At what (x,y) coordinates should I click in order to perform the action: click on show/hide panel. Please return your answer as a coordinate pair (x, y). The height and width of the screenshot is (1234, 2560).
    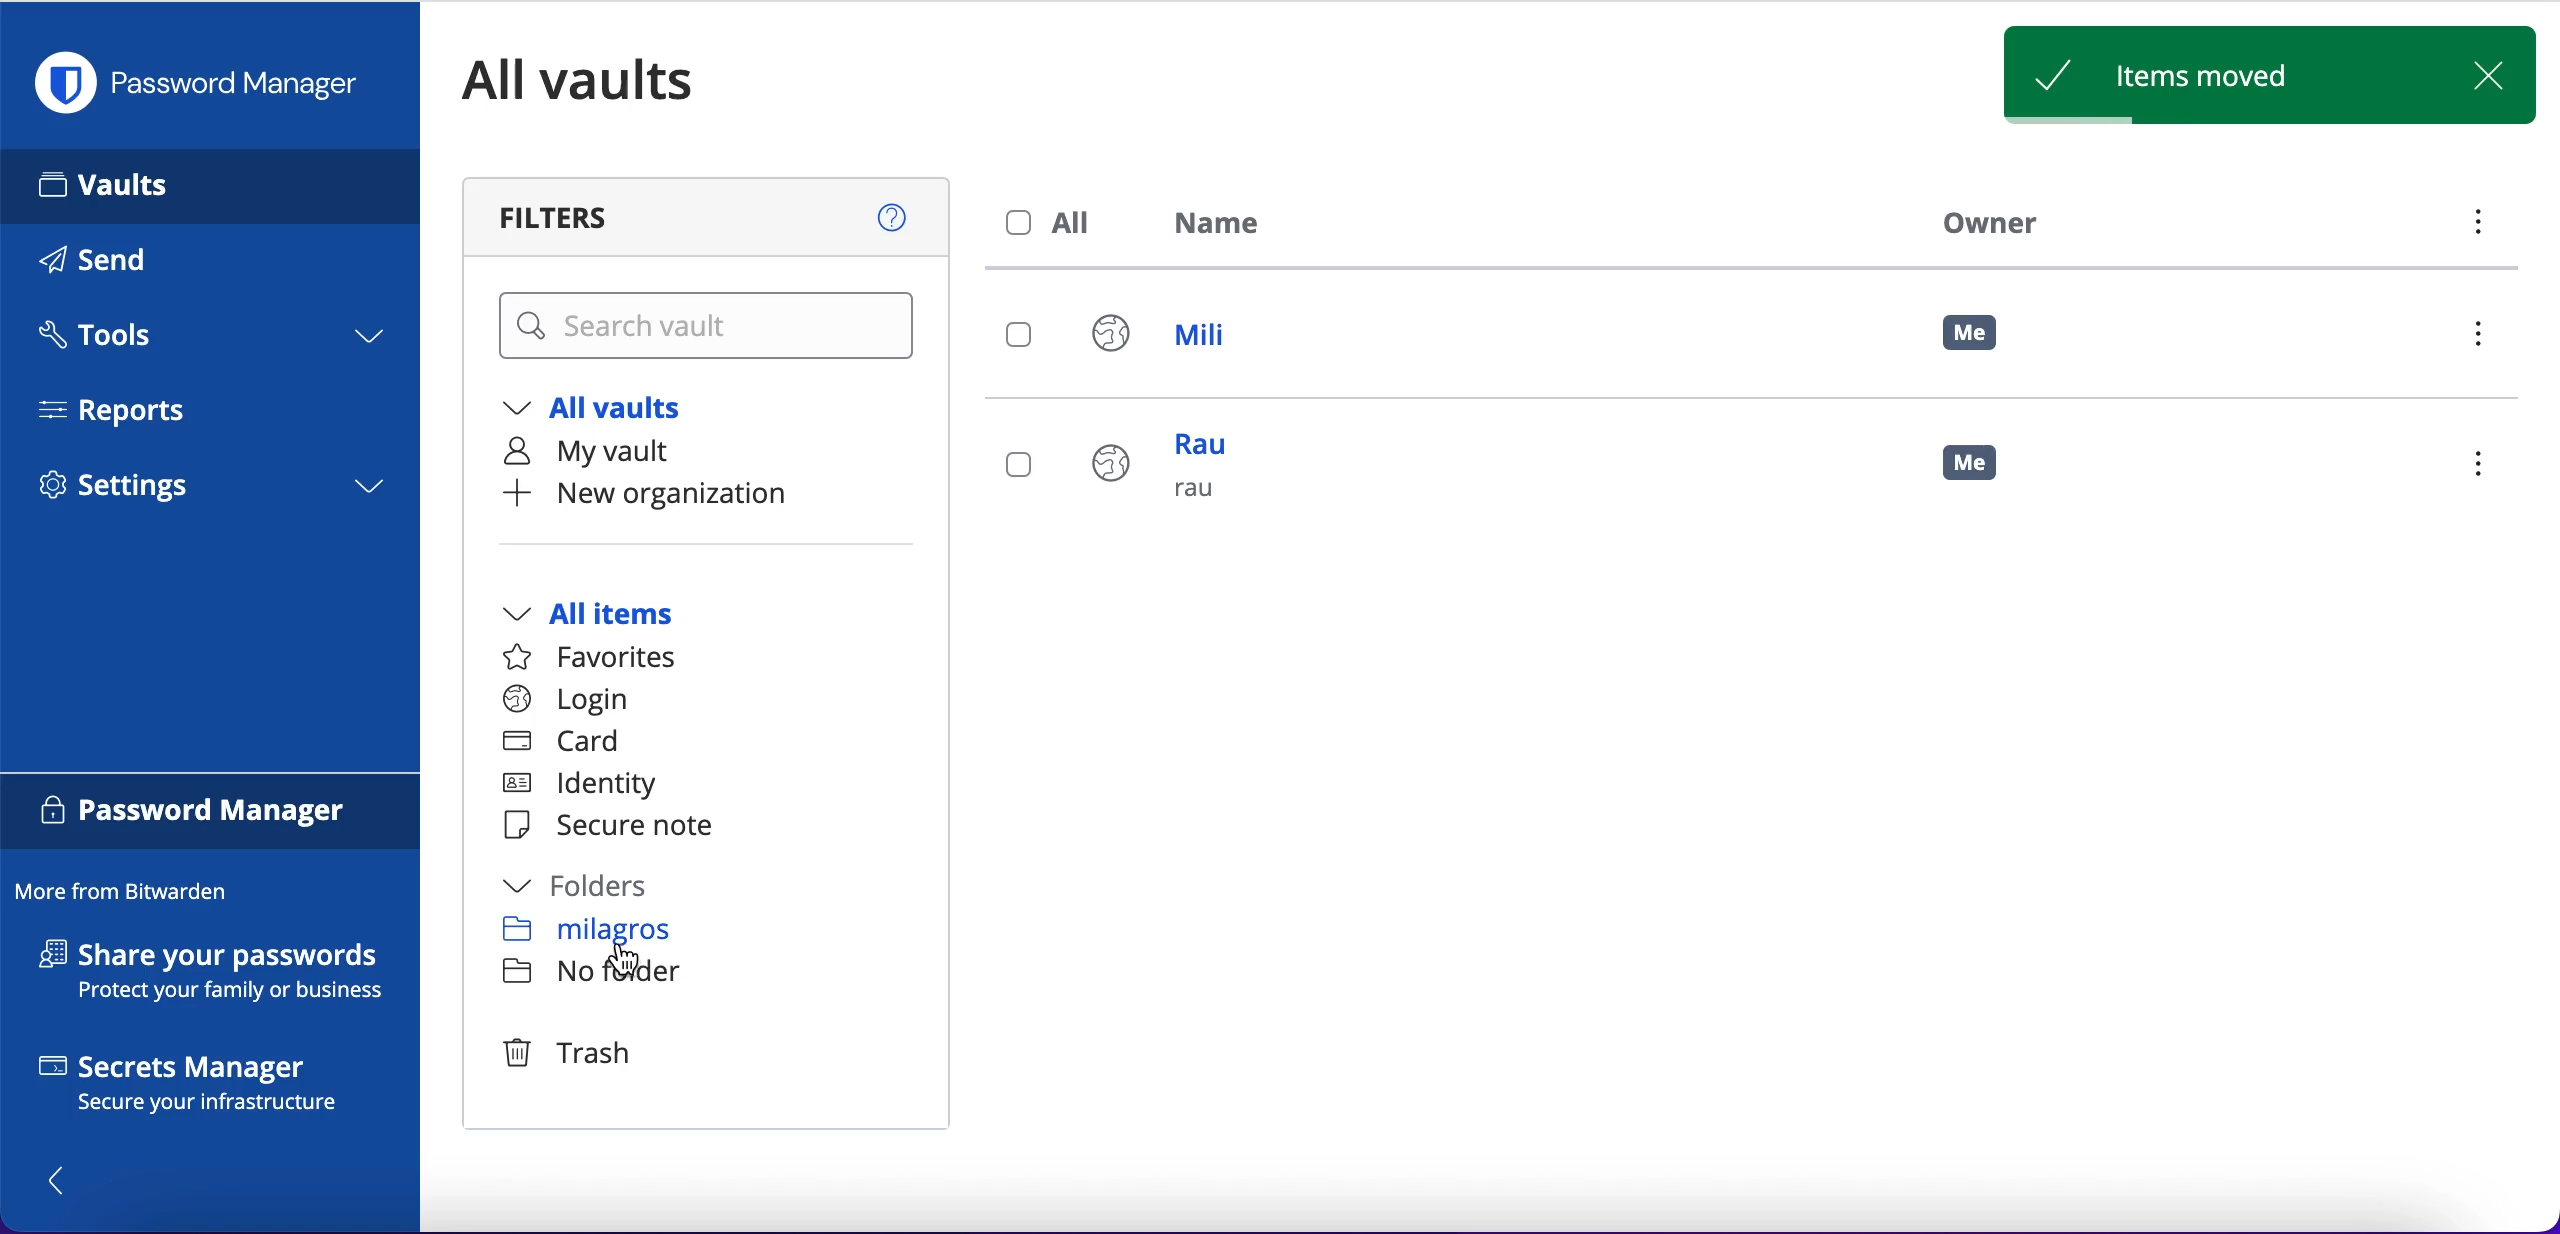
    Looking at the image, I should click on (67, 1179).